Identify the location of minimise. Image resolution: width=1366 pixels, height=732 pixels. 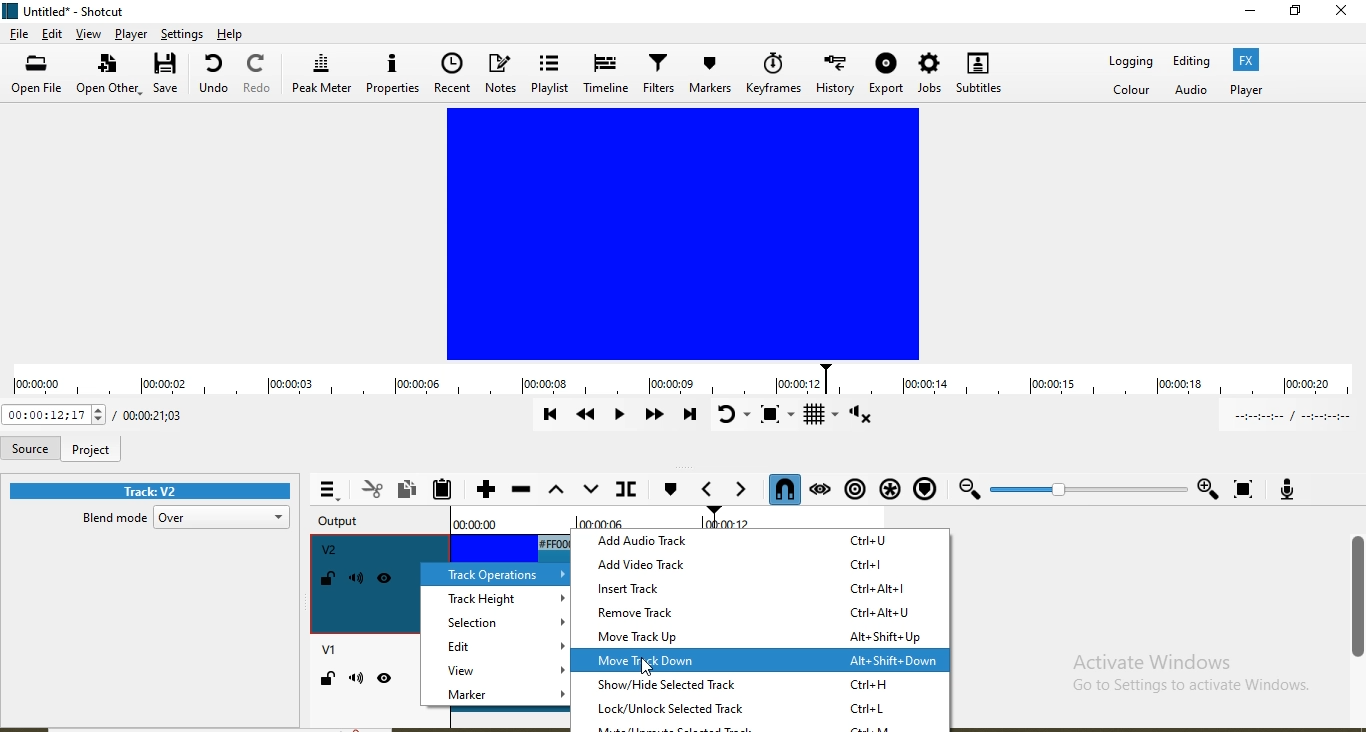
(1237, 15).